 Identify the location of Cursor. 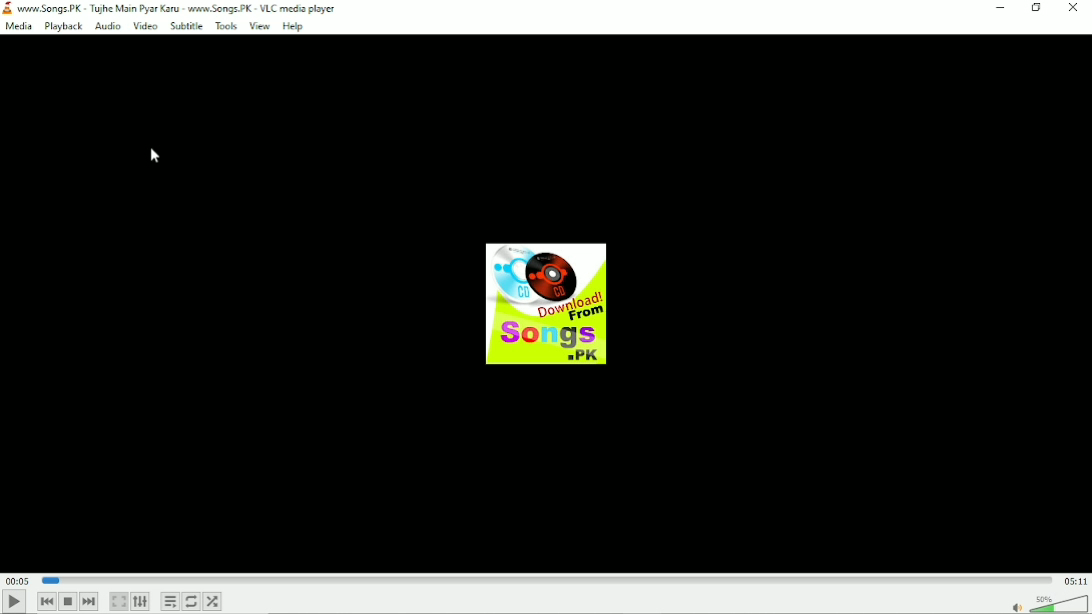
(154, 155).